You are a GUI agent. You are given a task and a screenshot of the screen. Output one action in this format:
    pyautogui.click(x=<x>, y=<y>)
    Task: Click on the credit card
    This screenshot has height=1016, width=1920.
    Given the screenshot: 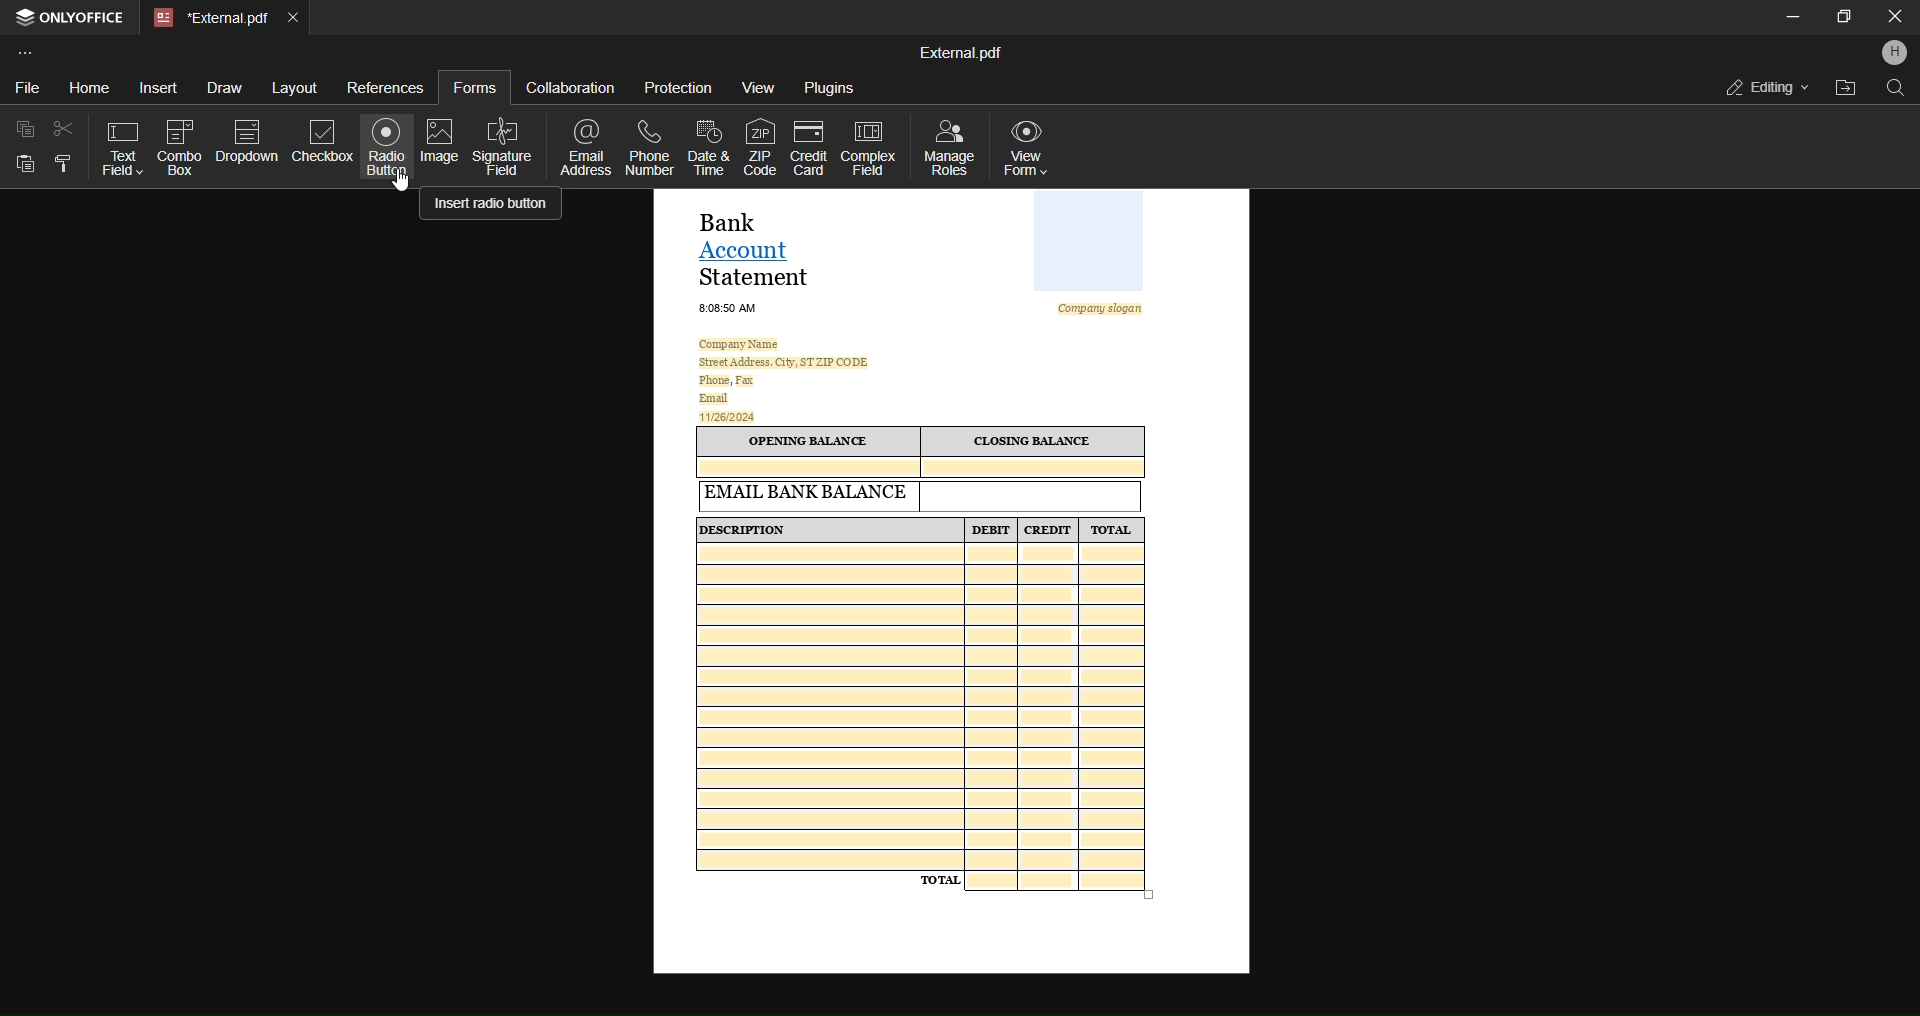 What is the action you would take?
    pyautogui.click(x=808, y=147)
    